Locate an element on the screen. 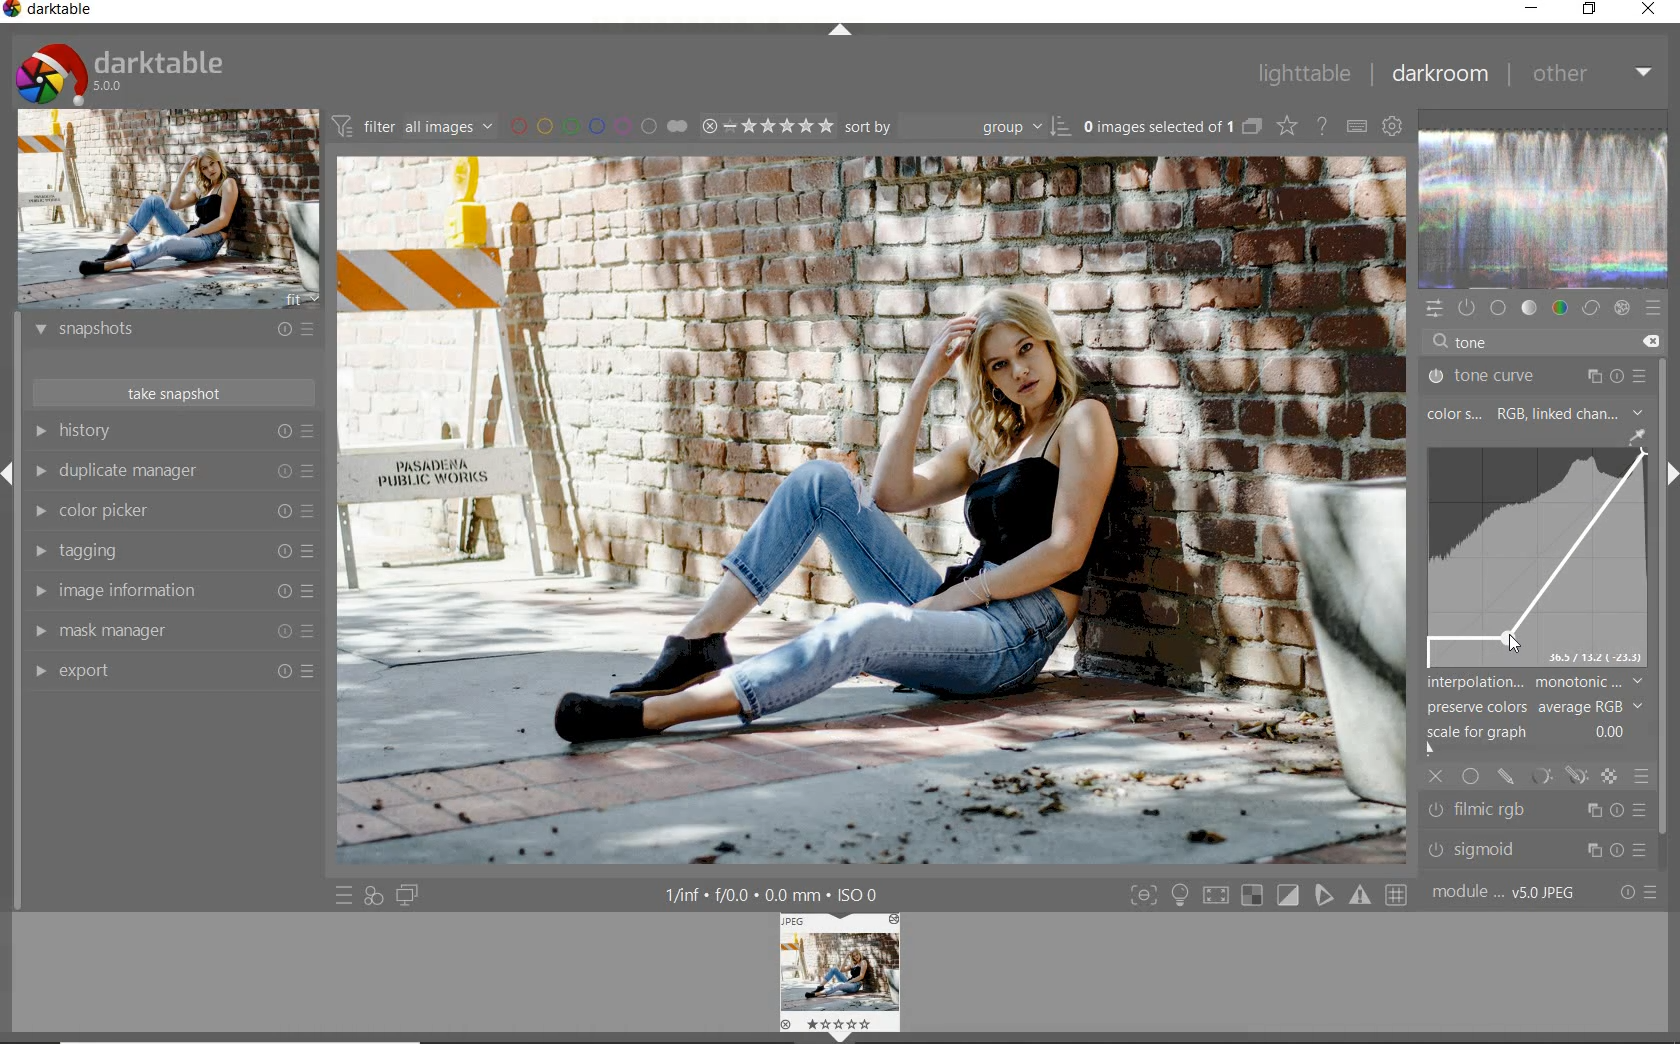  sigmoid is located at coordinates (1534, 849).